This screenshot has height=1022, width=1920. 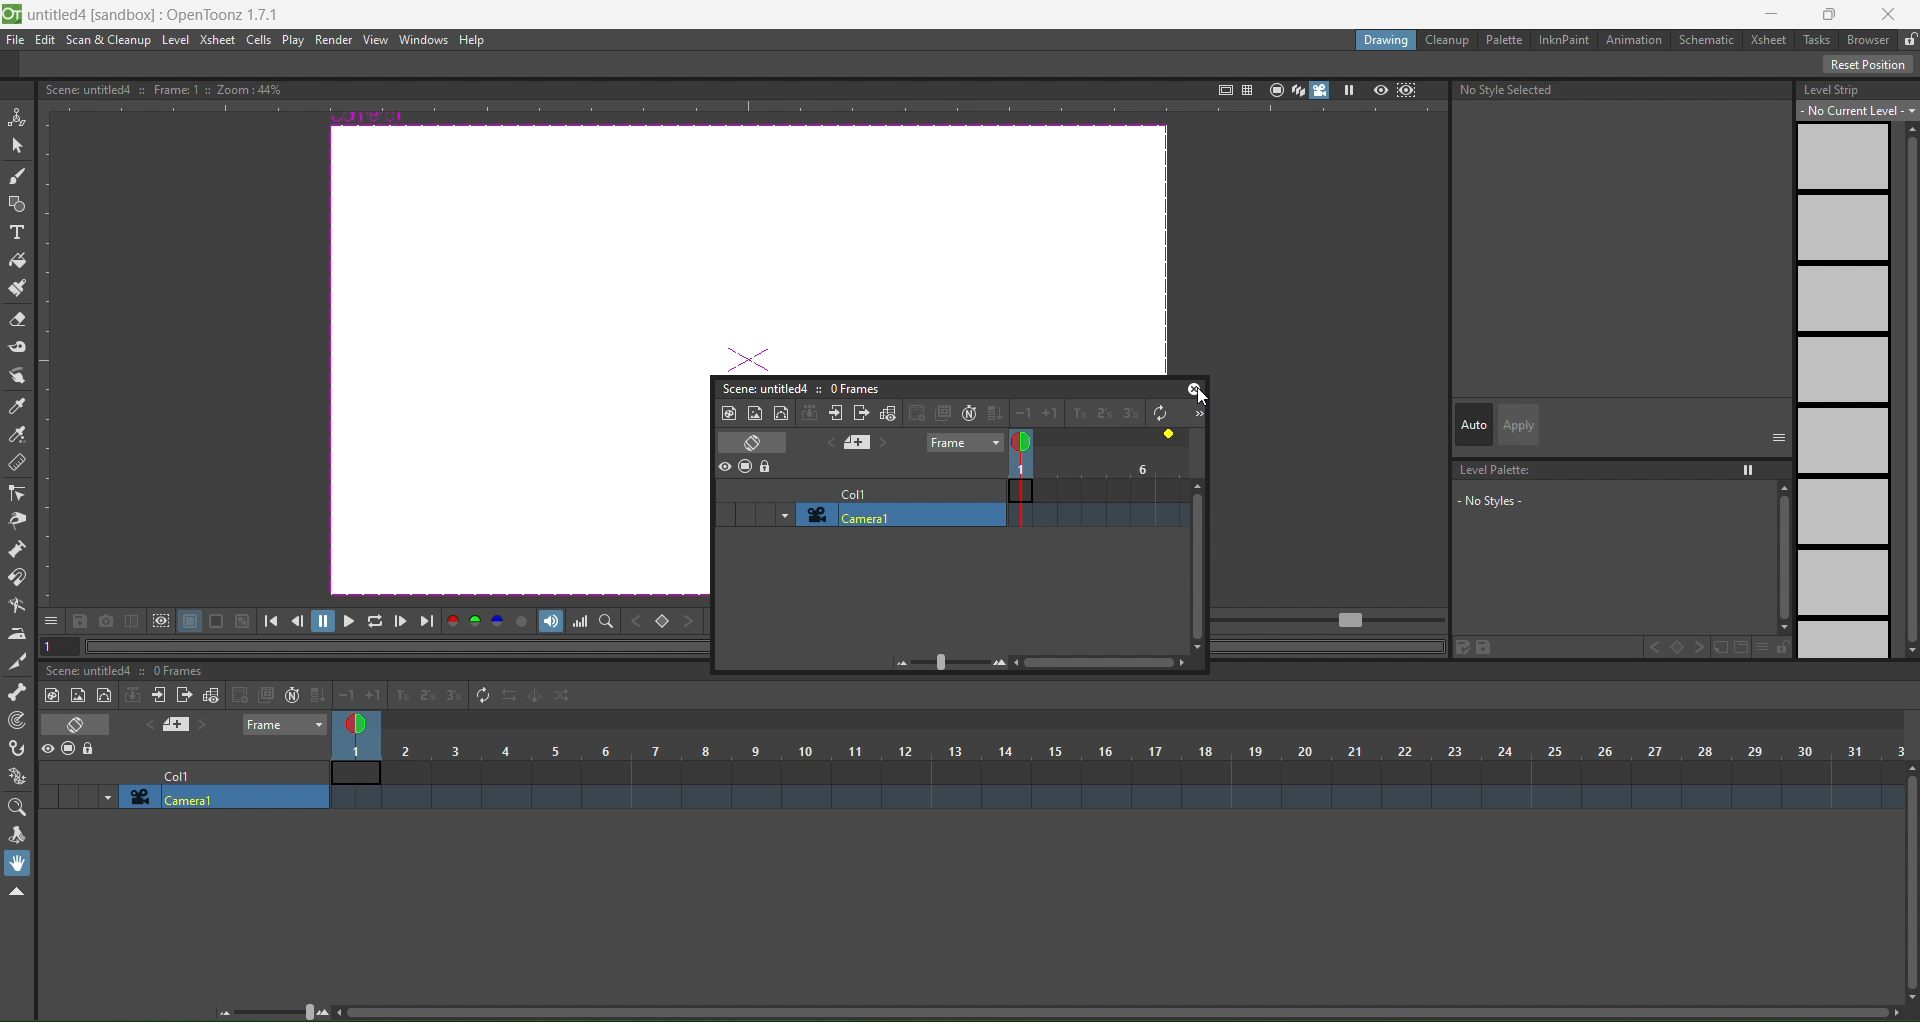 I want to click on cleanup, so click(x=1448, y=40).